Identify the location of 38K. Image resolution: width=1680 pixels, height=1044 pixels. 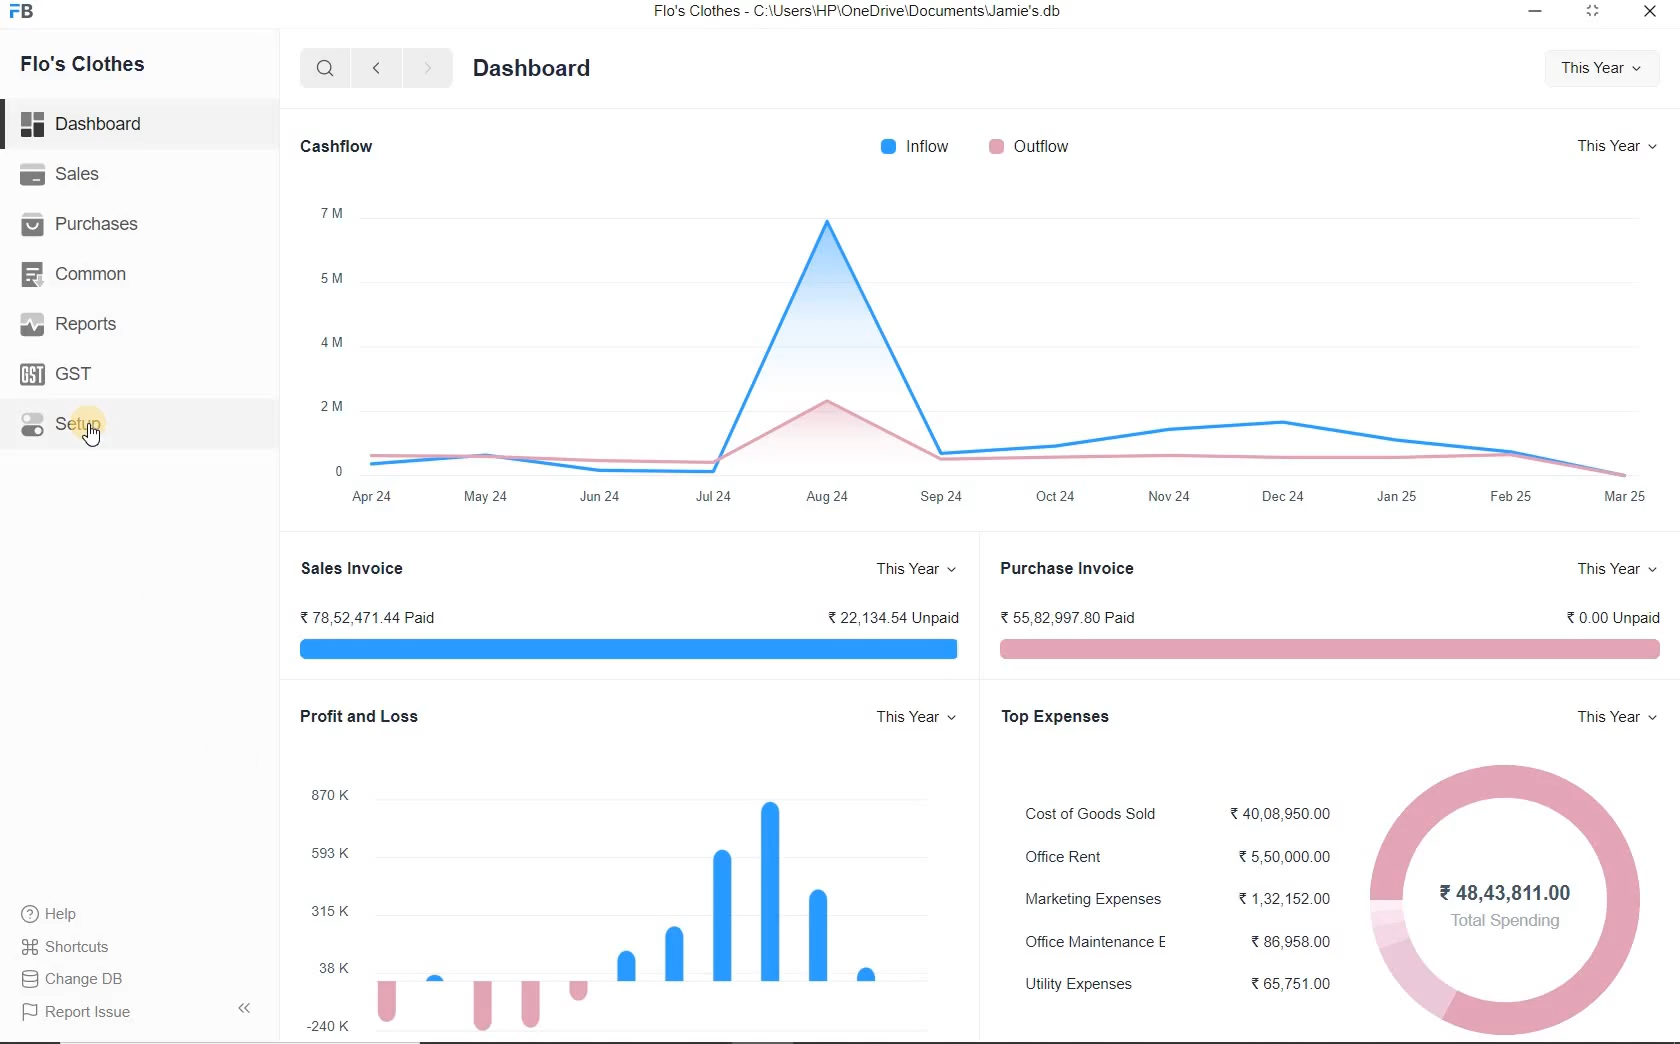
(333, 963).